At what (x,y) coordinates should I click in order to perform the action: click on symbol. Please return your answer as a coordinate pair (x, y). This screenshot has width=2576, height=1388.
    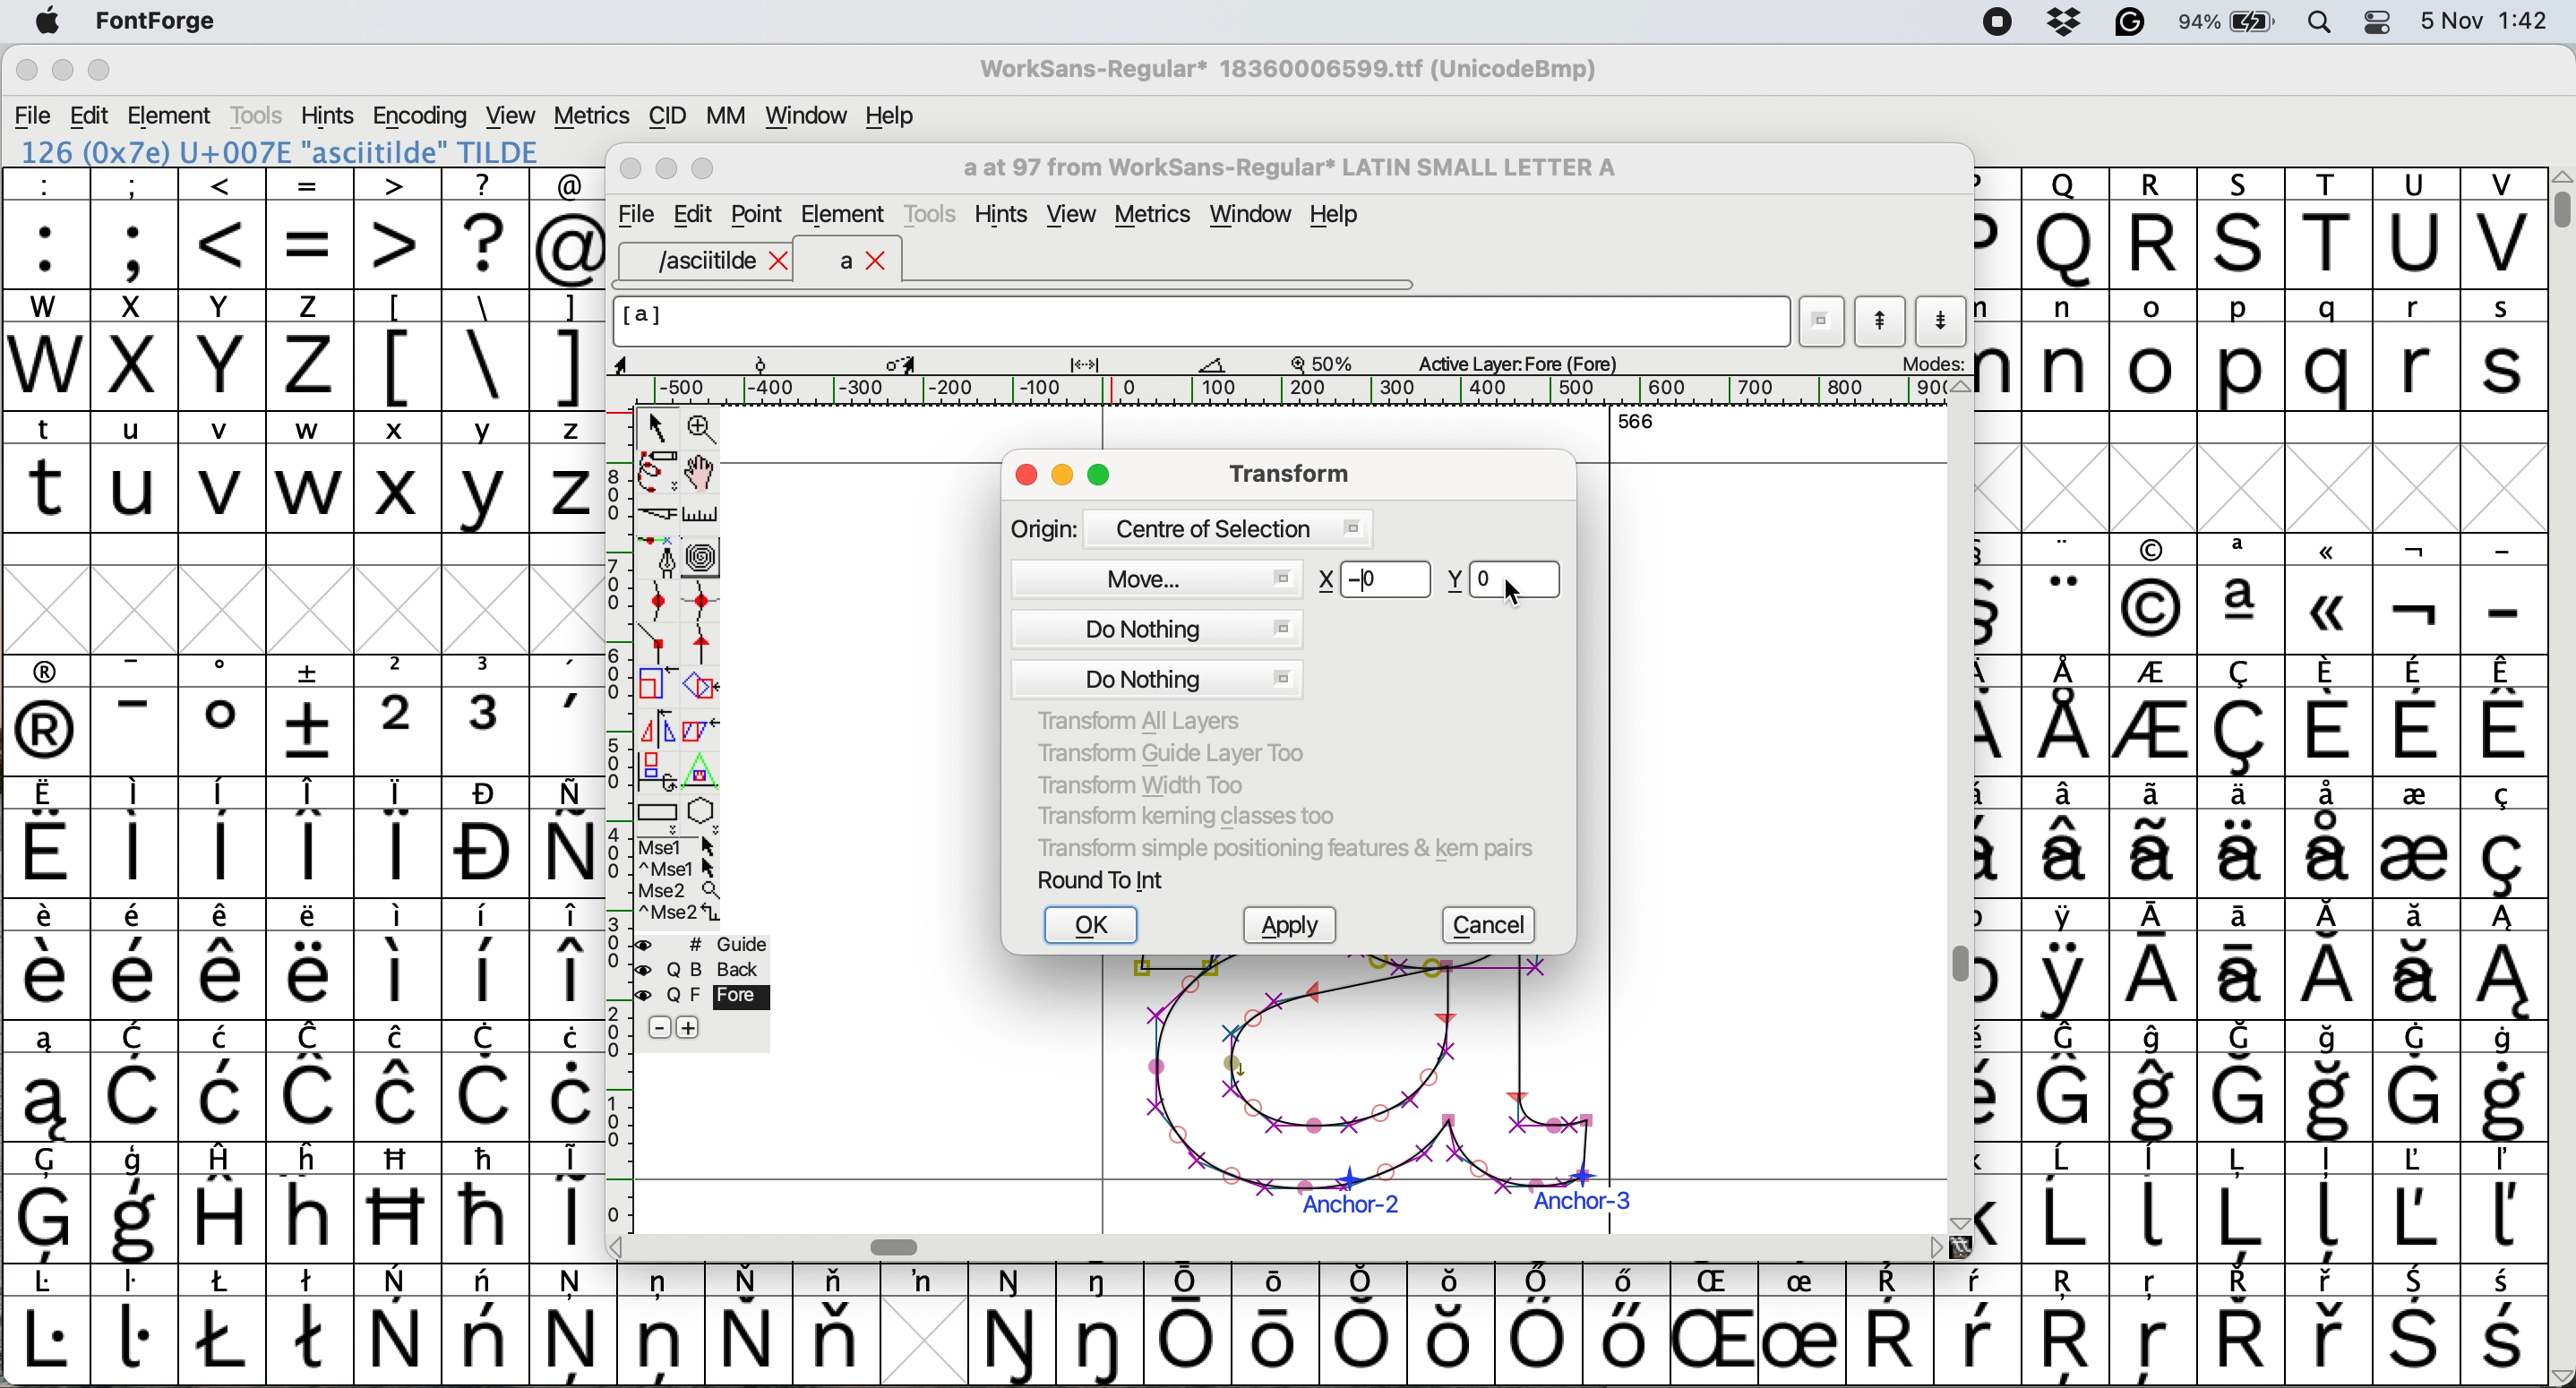
    Looking at the image, I should click on (46, 1326).